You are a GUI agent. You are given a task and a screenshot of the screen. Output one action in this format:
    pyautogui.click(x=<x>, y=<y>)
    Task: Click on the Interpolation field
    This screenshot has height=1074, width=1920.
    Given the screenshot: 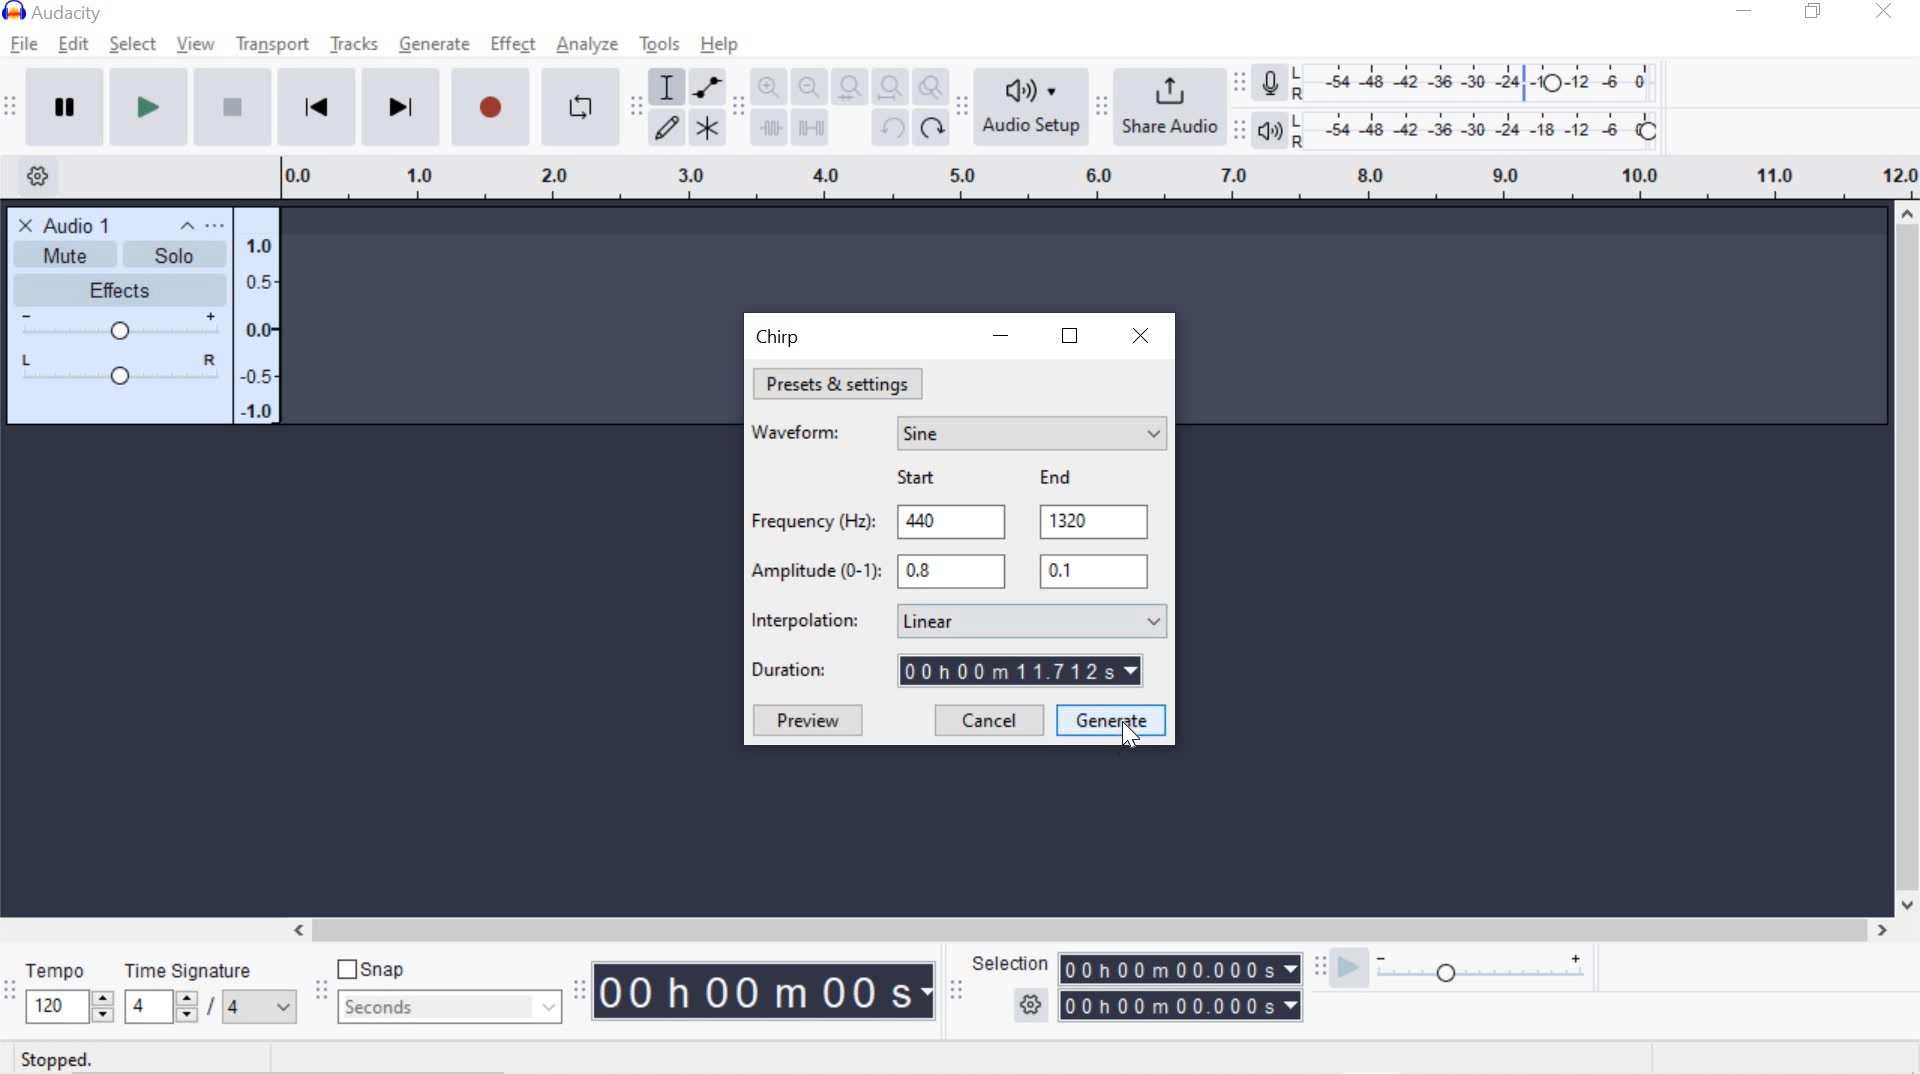 What is the action you would take?
    pyautogui.click(x=1032, y=620)
    